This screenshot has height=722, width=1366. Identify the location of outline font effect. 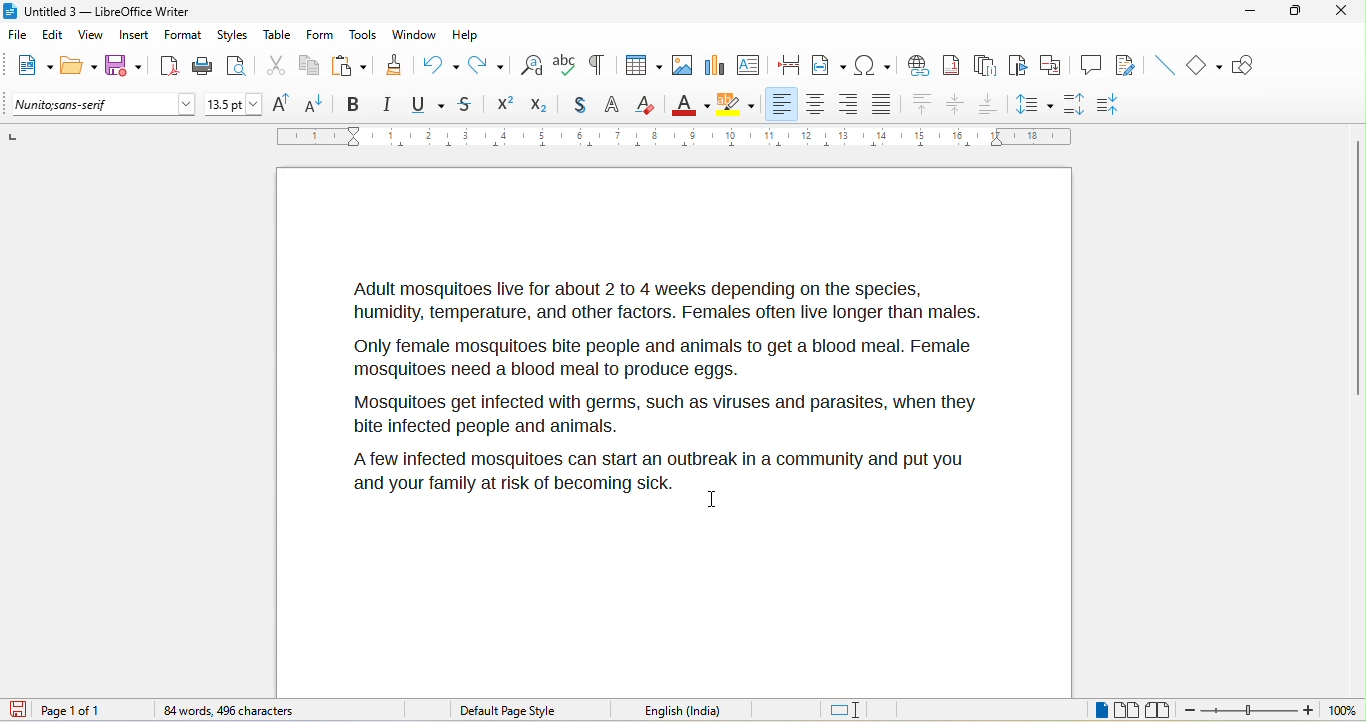
(613, 106).